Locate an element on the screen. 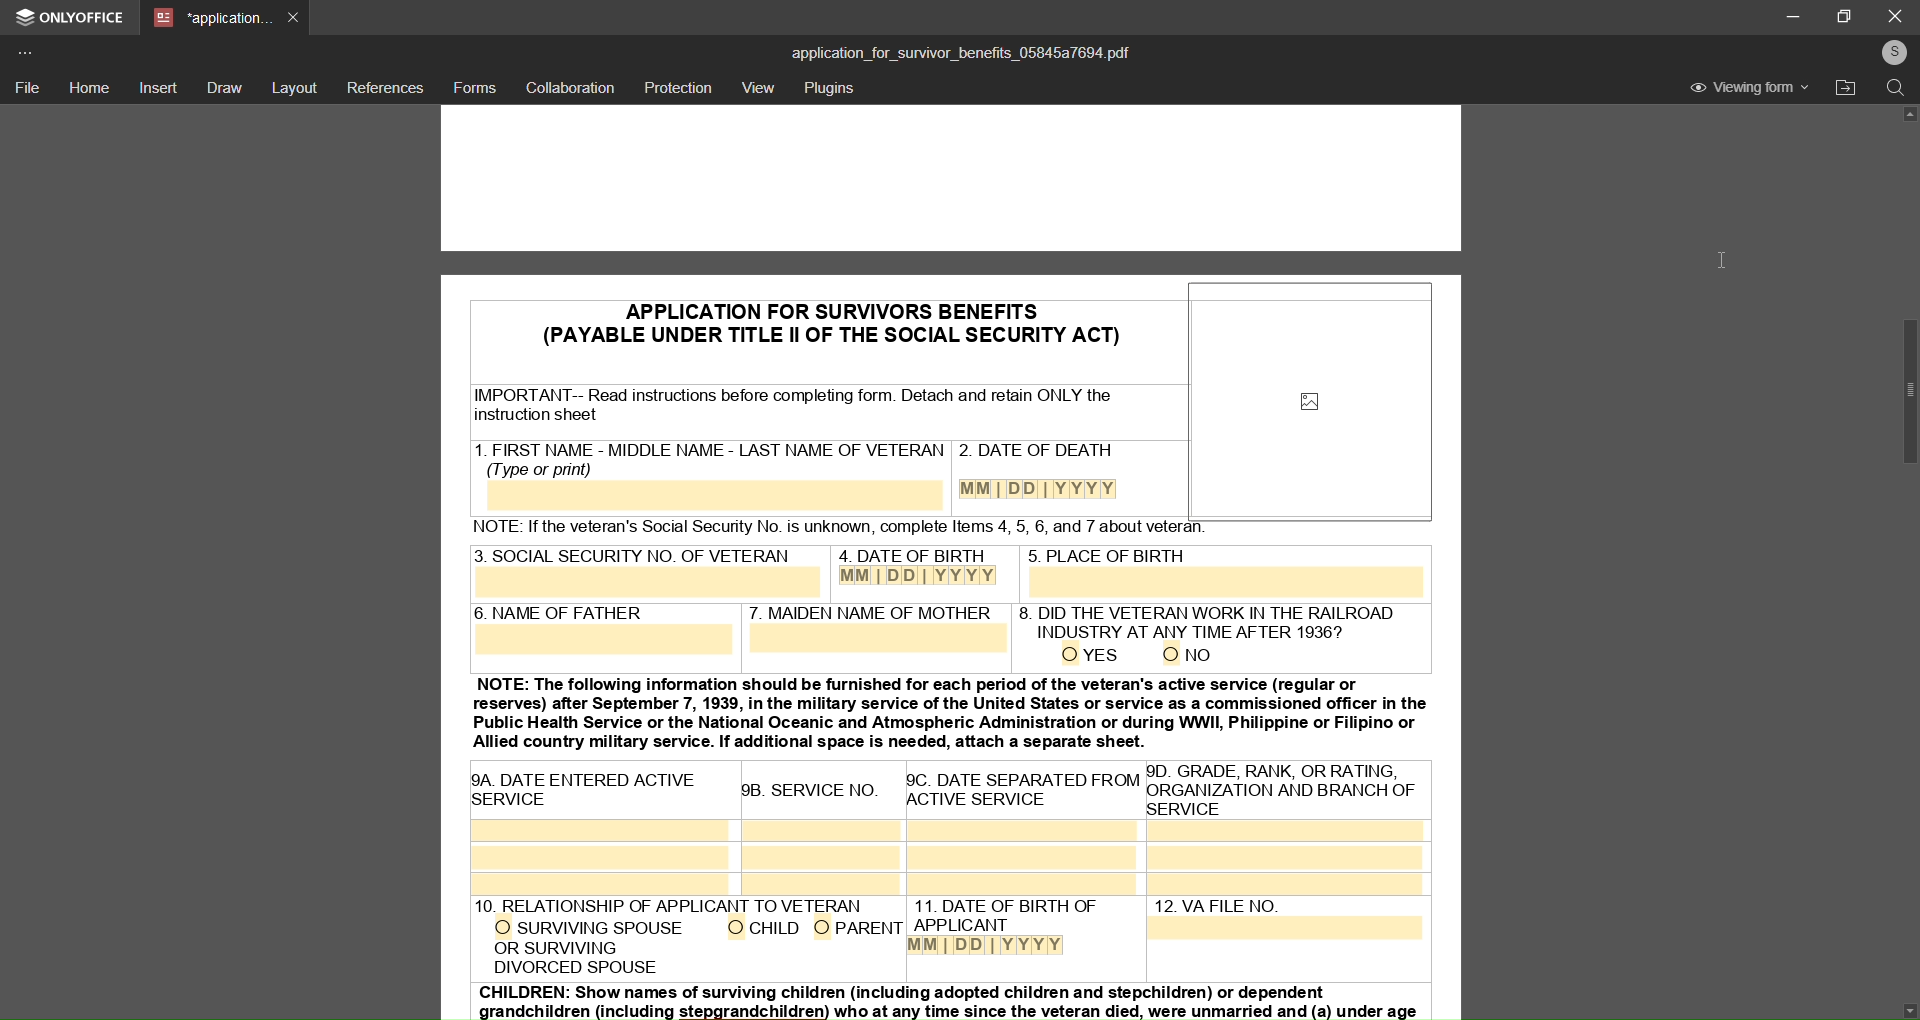 Image resolution: width=1920 pixels, height=1020 pixels. protection is located at coordinates (679, 87).